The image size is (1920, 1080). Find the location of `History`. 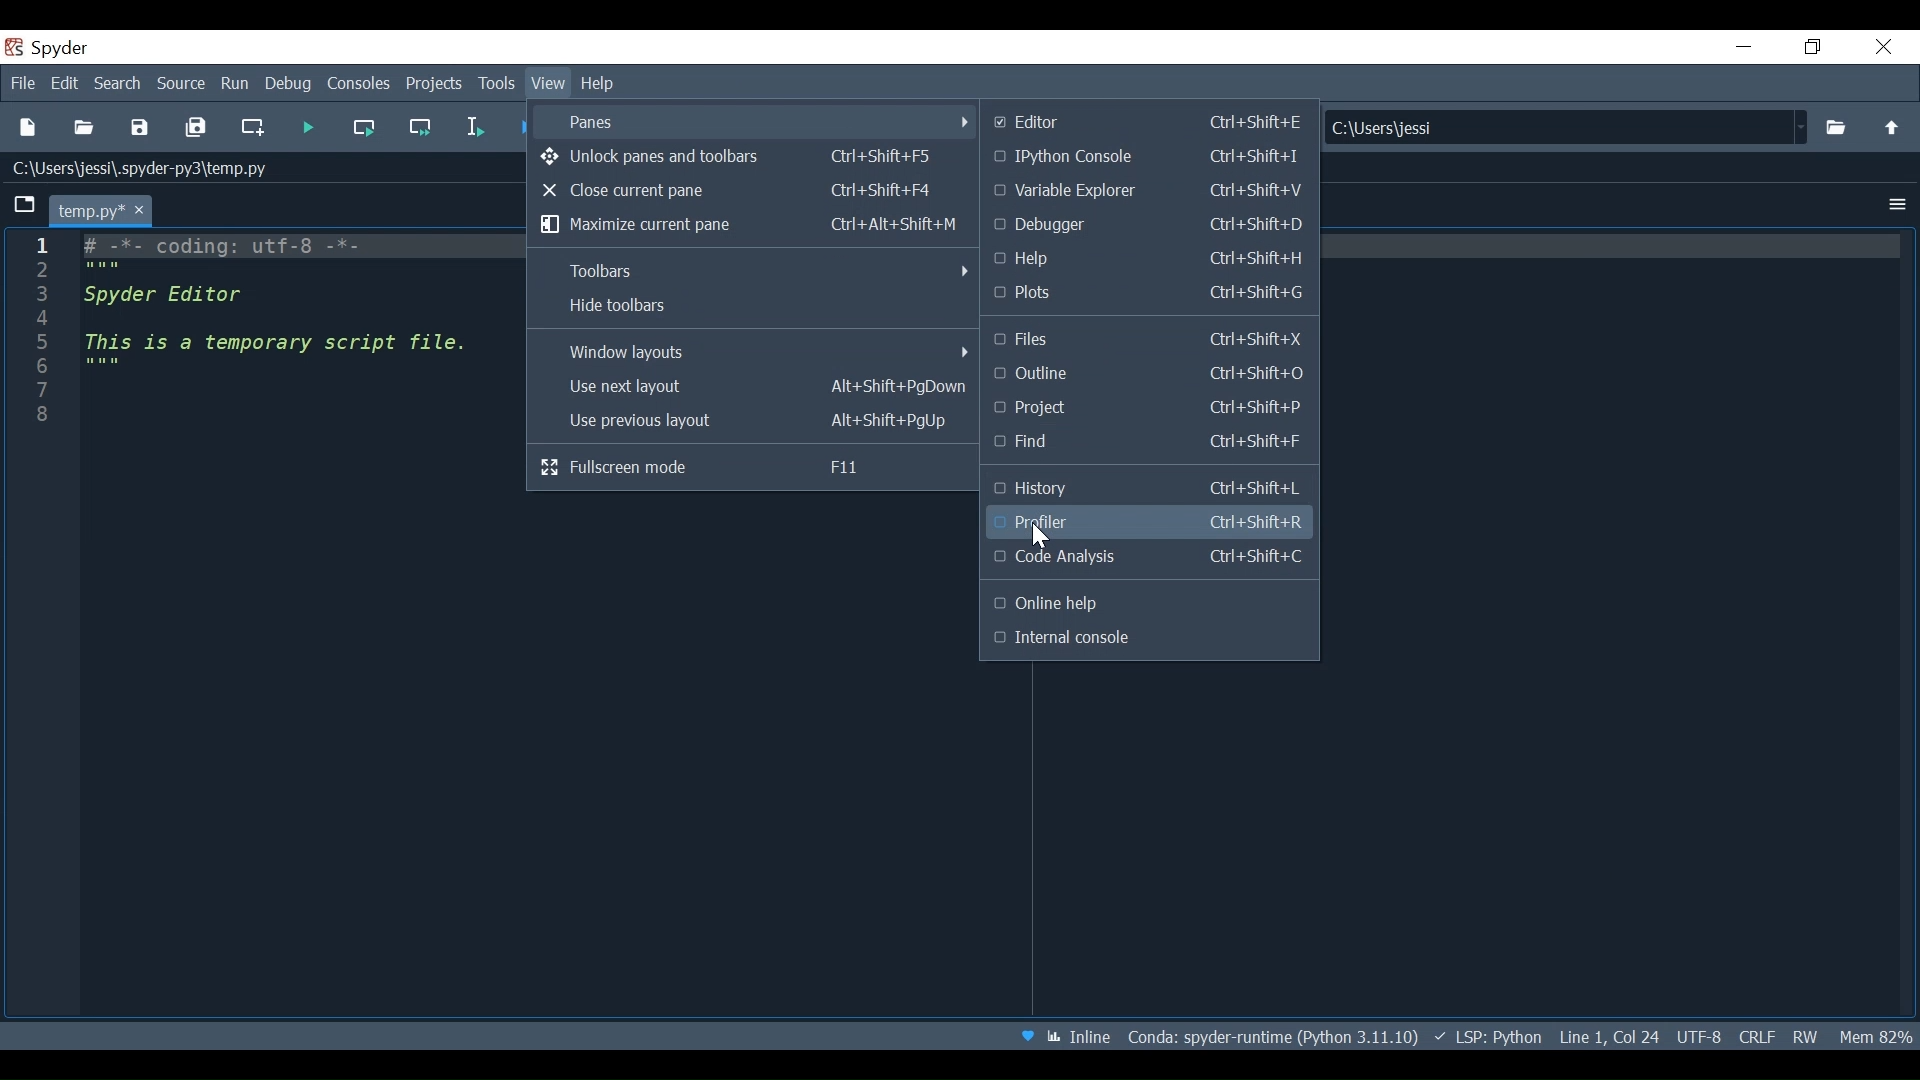

History is located at coordinates (1150, 488).